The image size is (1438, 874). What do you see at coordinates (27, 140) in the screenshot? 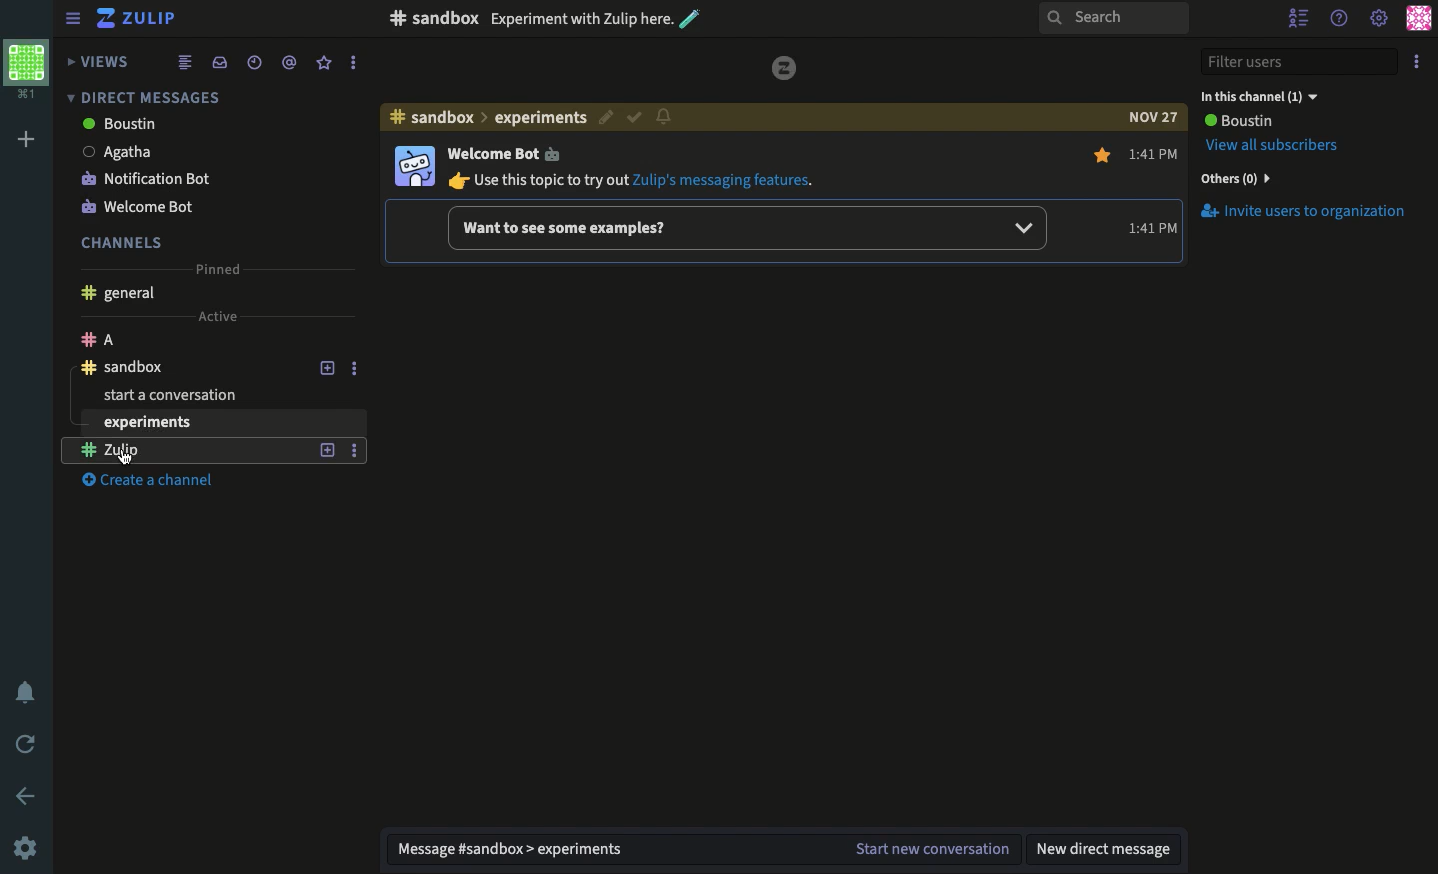
I see `Add` at bounding box center [27, 140].